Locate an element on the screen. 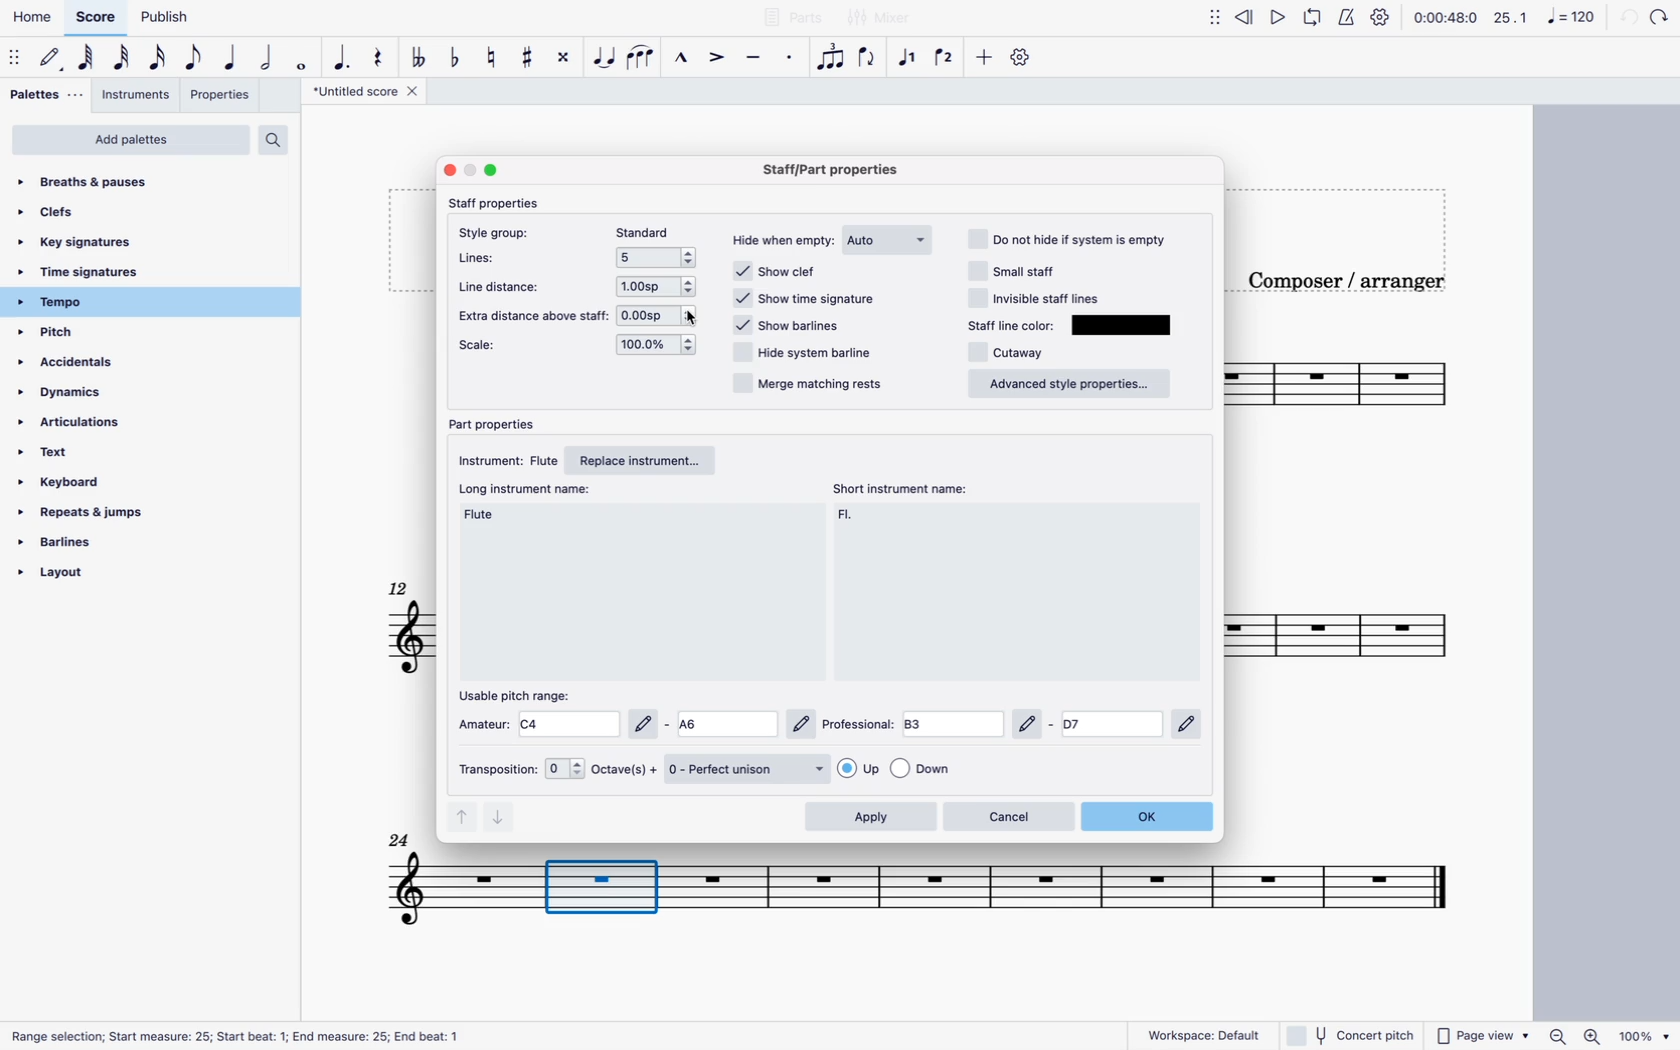  short instrument name is located at coordinates (909, 488).